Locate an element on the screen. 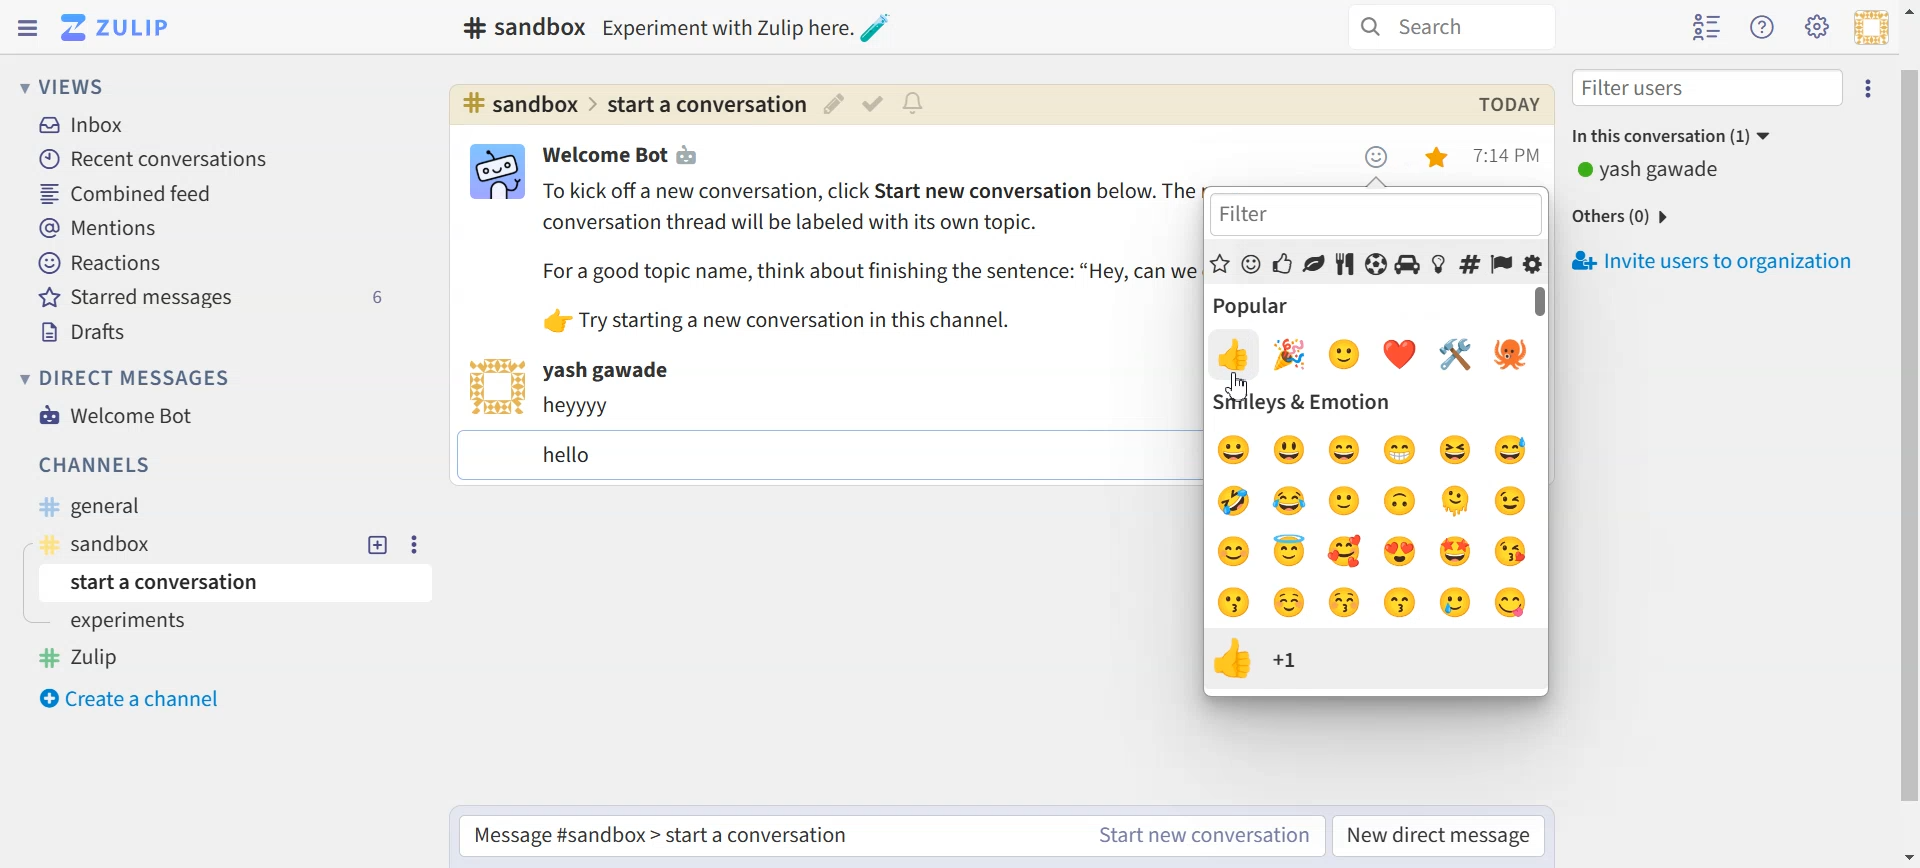  People and Body is located at coordinates (1282, 264).